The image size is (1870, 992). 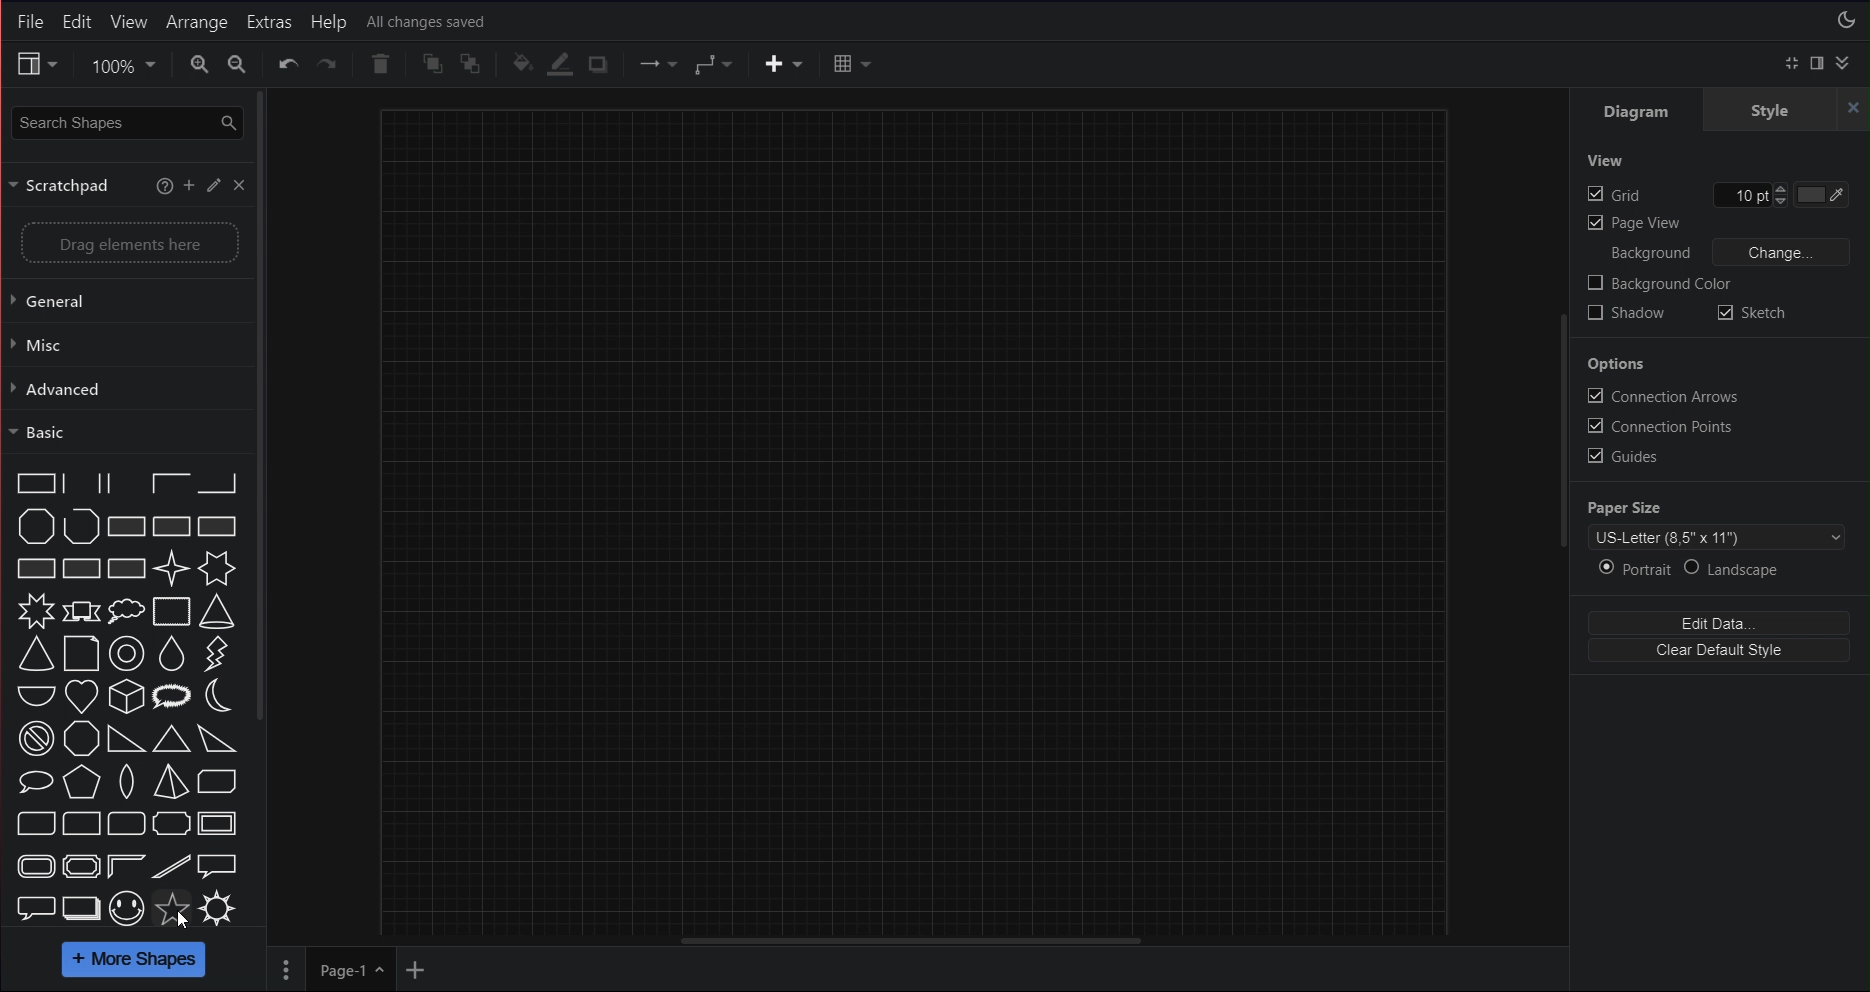 What do you see at coordinates (81, 782) in the screenshot?
I see `pentagon` at bounding box center [81, 782].